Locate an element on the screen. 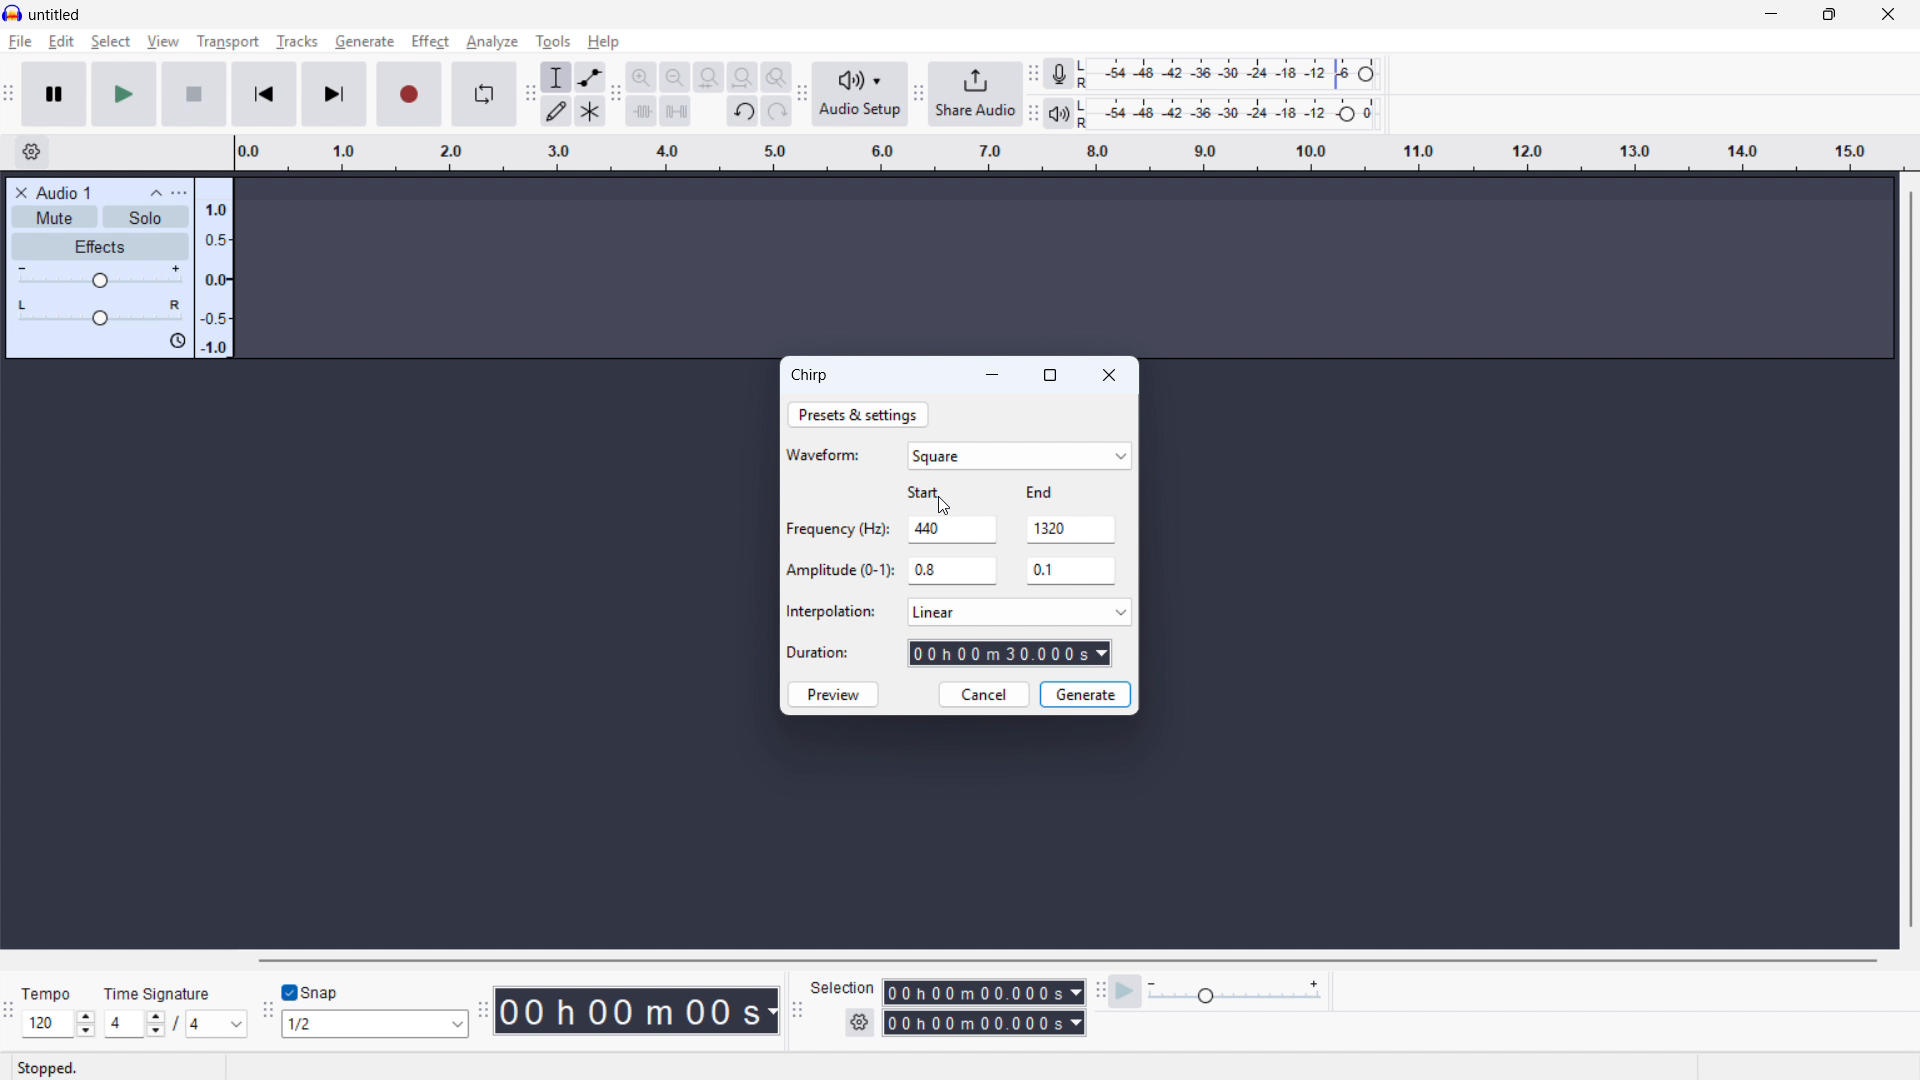  Effect  is located at coordinates (429, 41).